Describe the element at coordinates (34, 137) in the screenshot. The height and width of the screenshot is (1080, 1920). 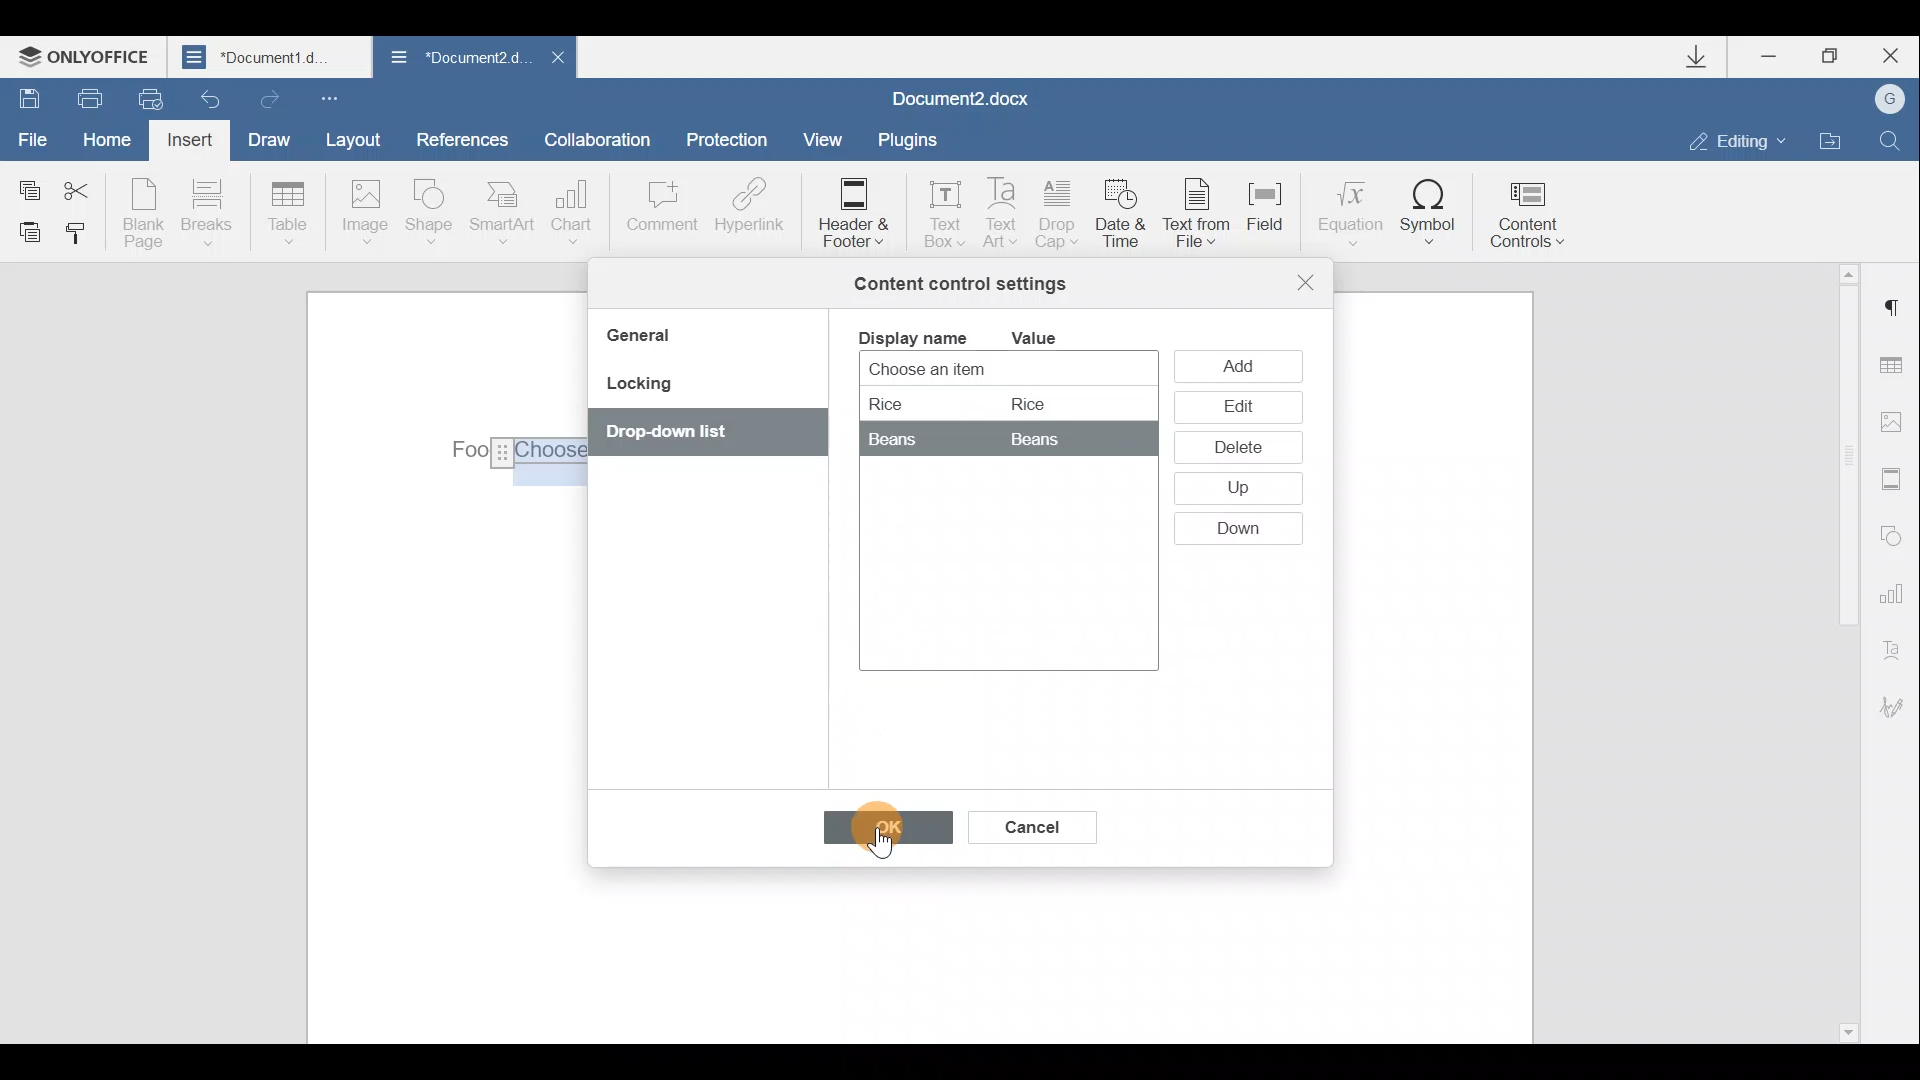
I see `File` at that location.